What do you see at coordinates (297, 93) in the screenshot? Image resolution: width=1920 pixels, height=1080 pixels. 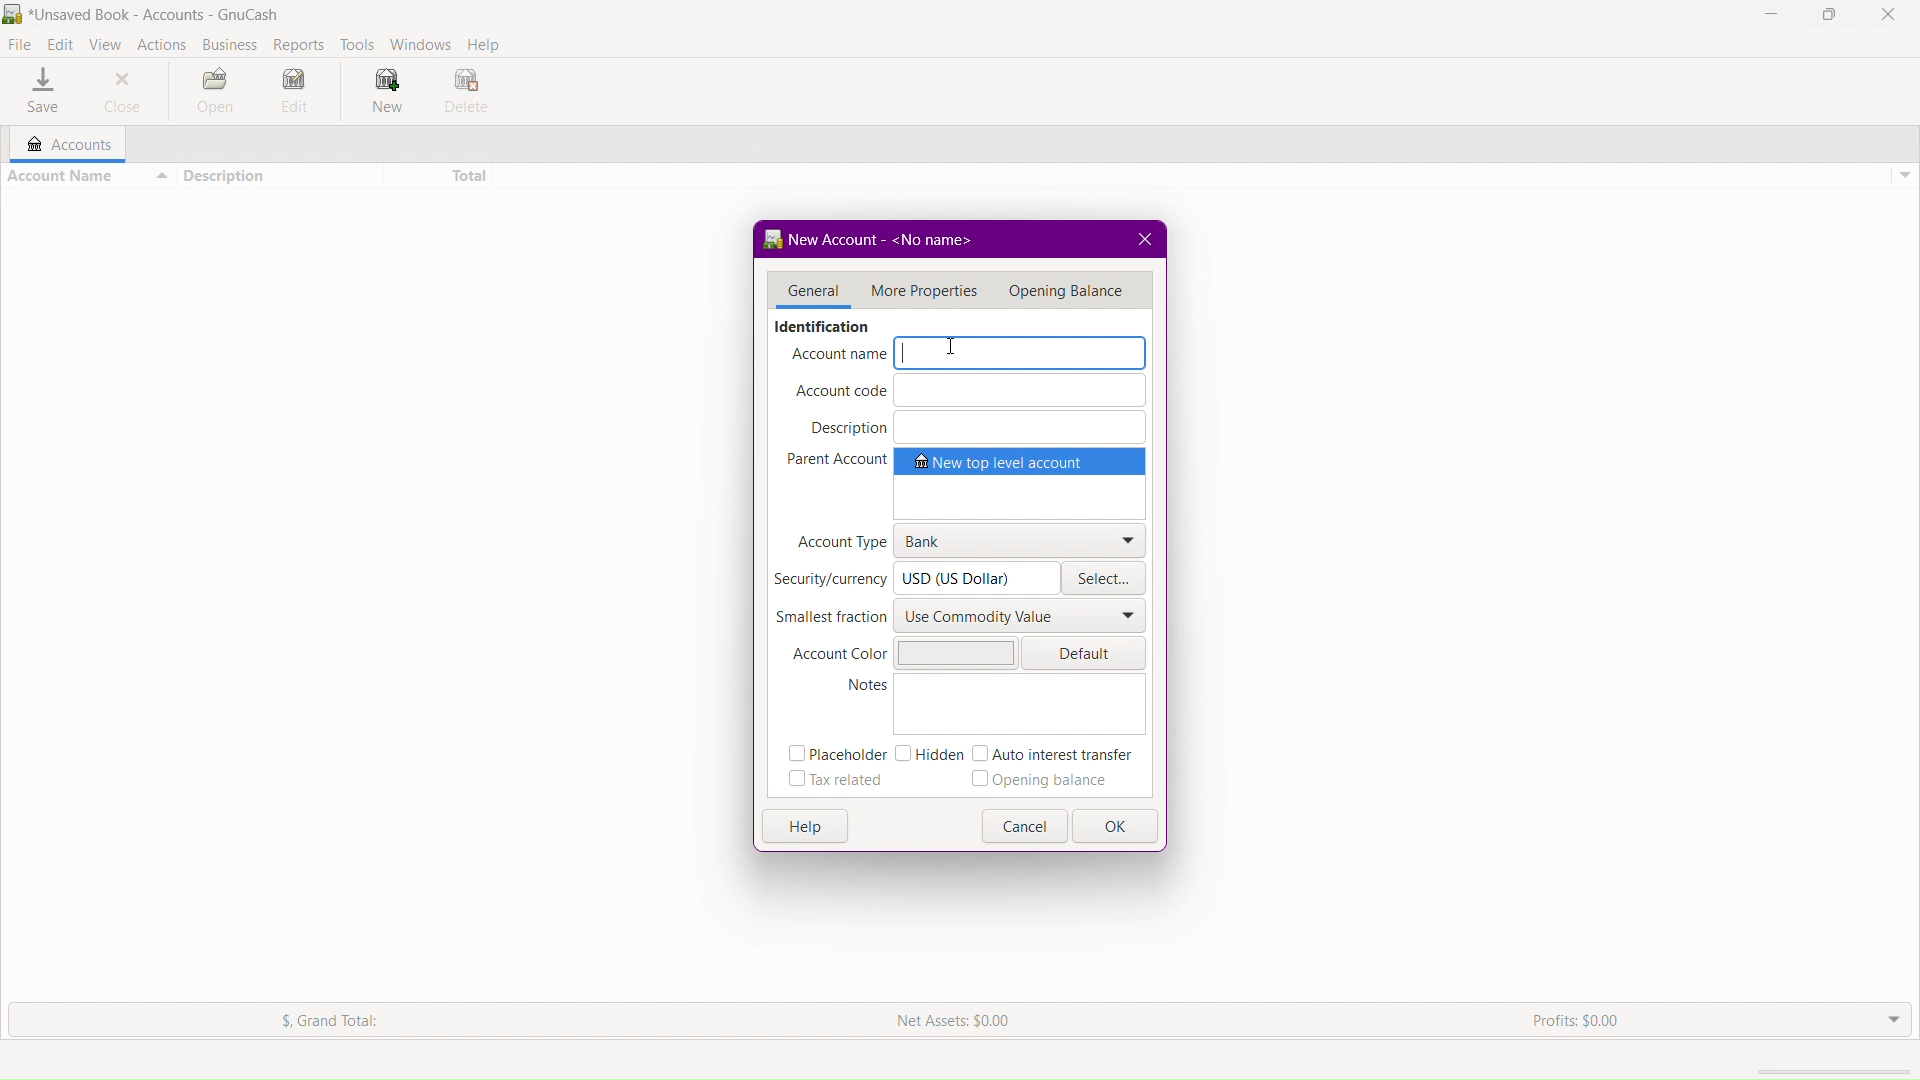 I see `Edit` at bounding box center [297, 93].